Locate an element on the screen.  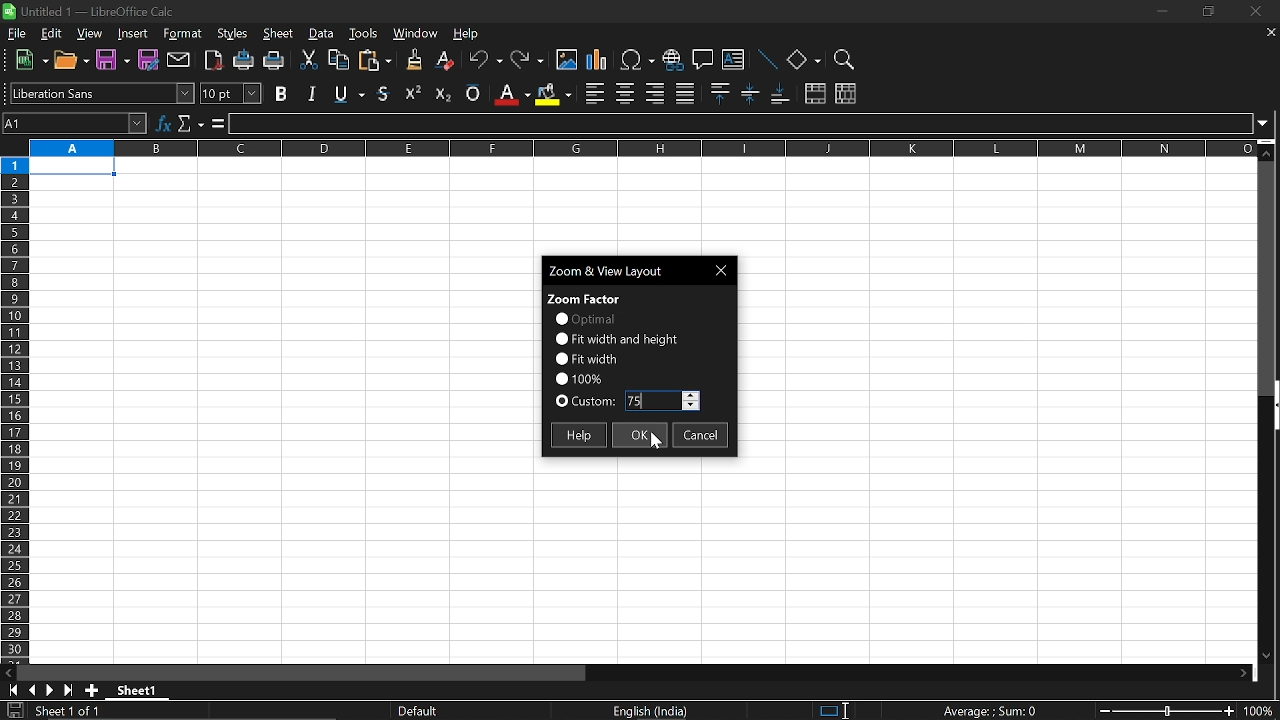
cut is located at coordinates (307, 61).